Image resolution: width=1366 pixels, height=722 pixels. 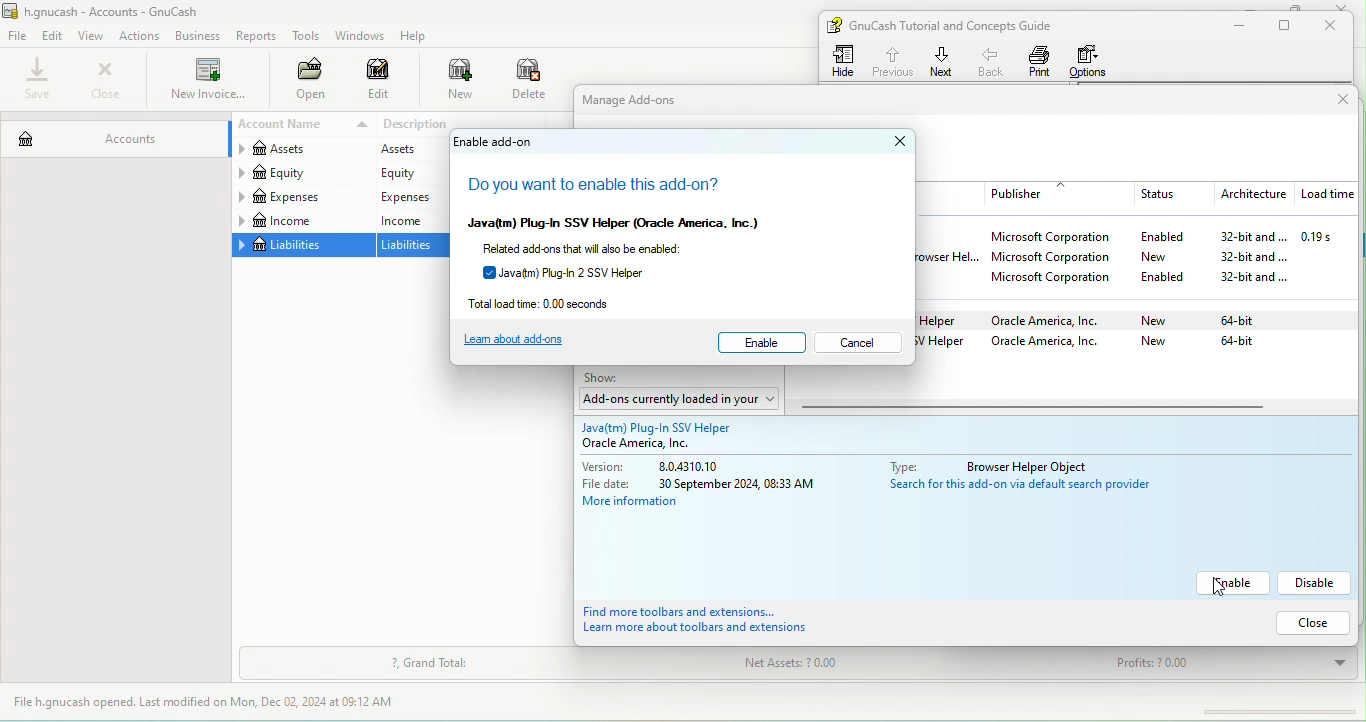 I want to click on java (tm) plug in ssv helper, so click(x=675, y=424).